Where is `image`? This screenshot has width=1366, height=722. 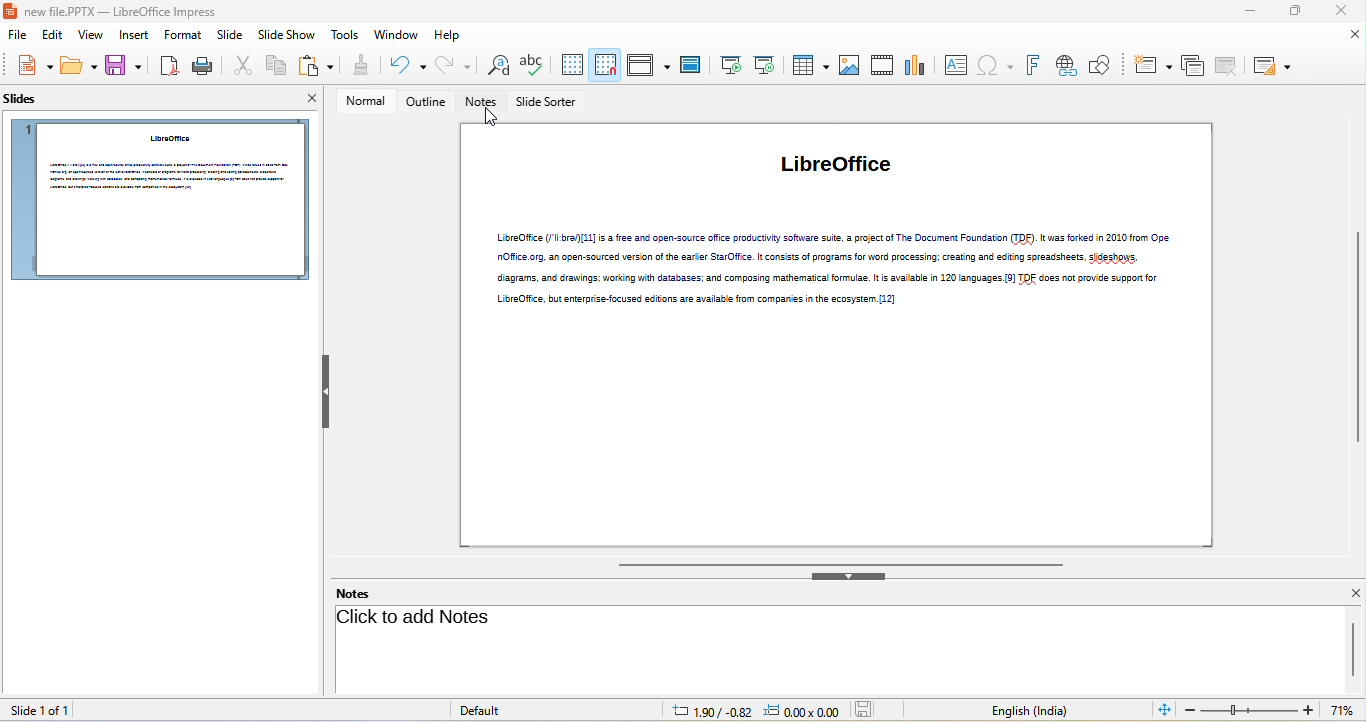 image is located at coordinates (849, 66).